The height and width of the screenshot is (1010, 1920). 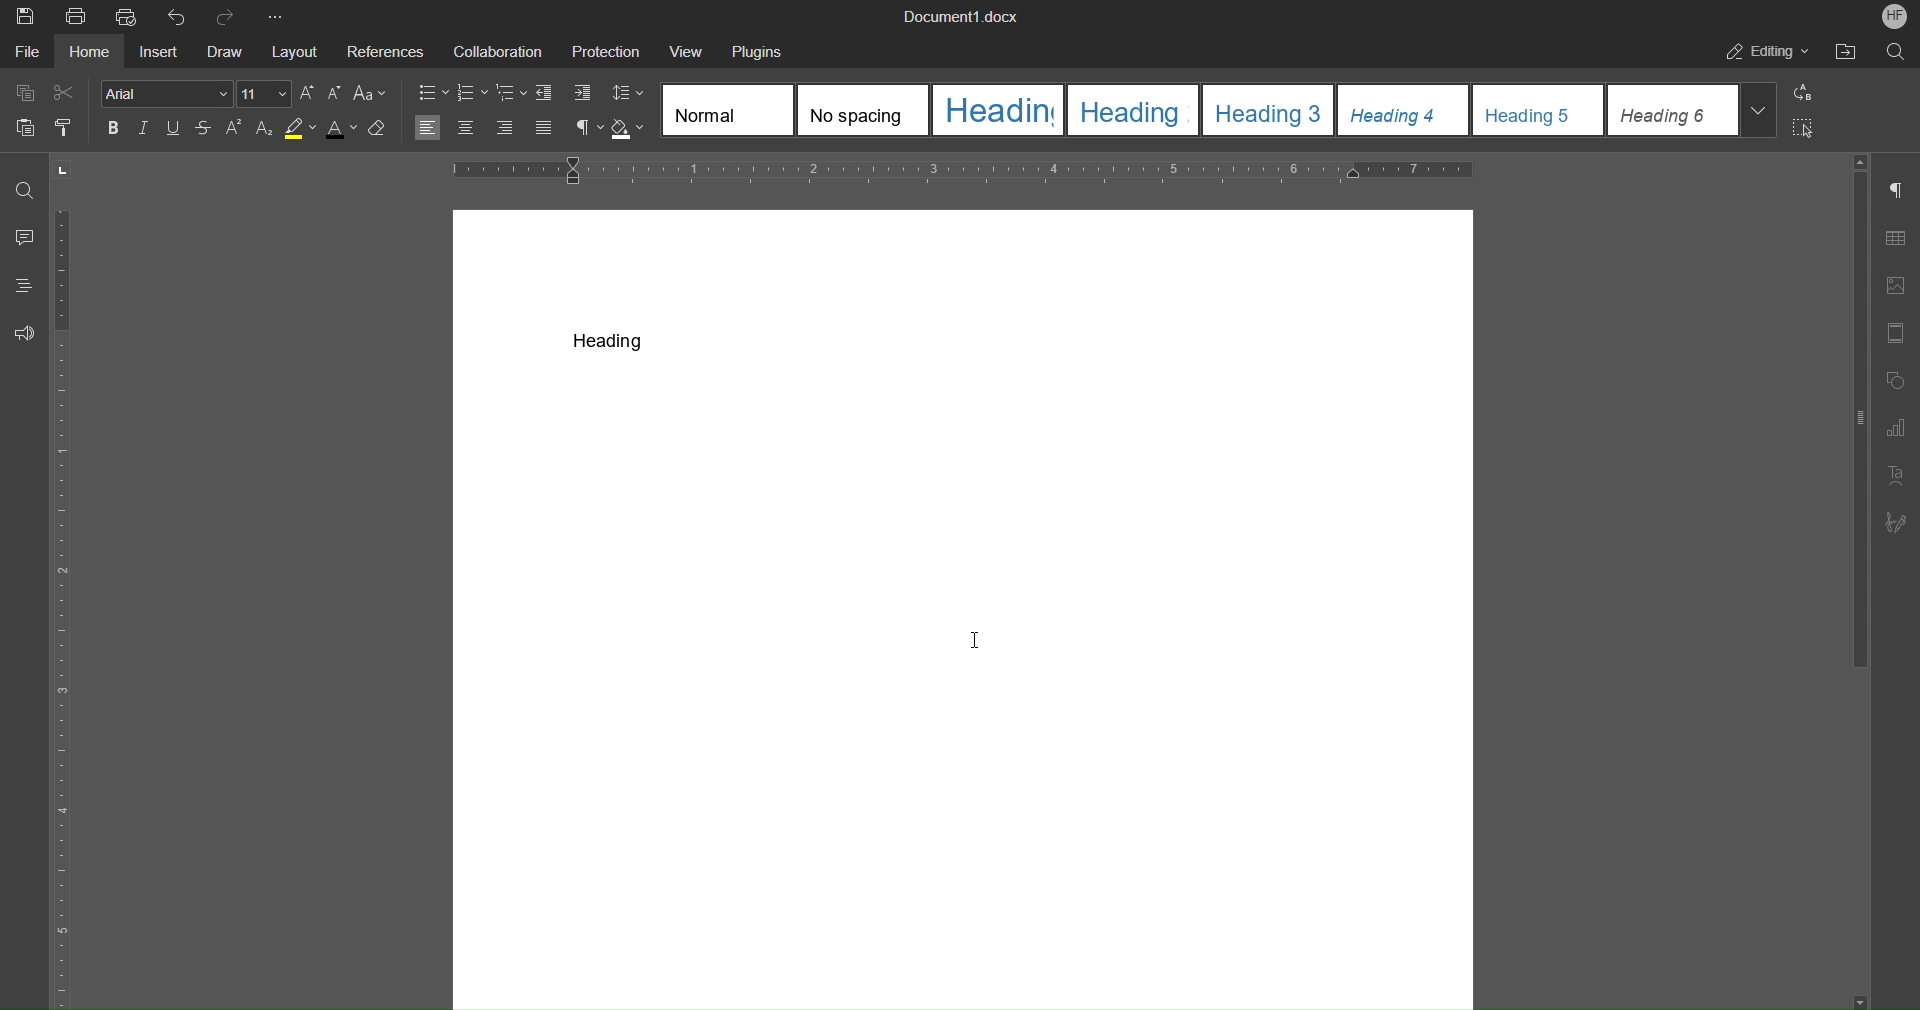 I want to click on Centre Align, so click(x=468, y=128).